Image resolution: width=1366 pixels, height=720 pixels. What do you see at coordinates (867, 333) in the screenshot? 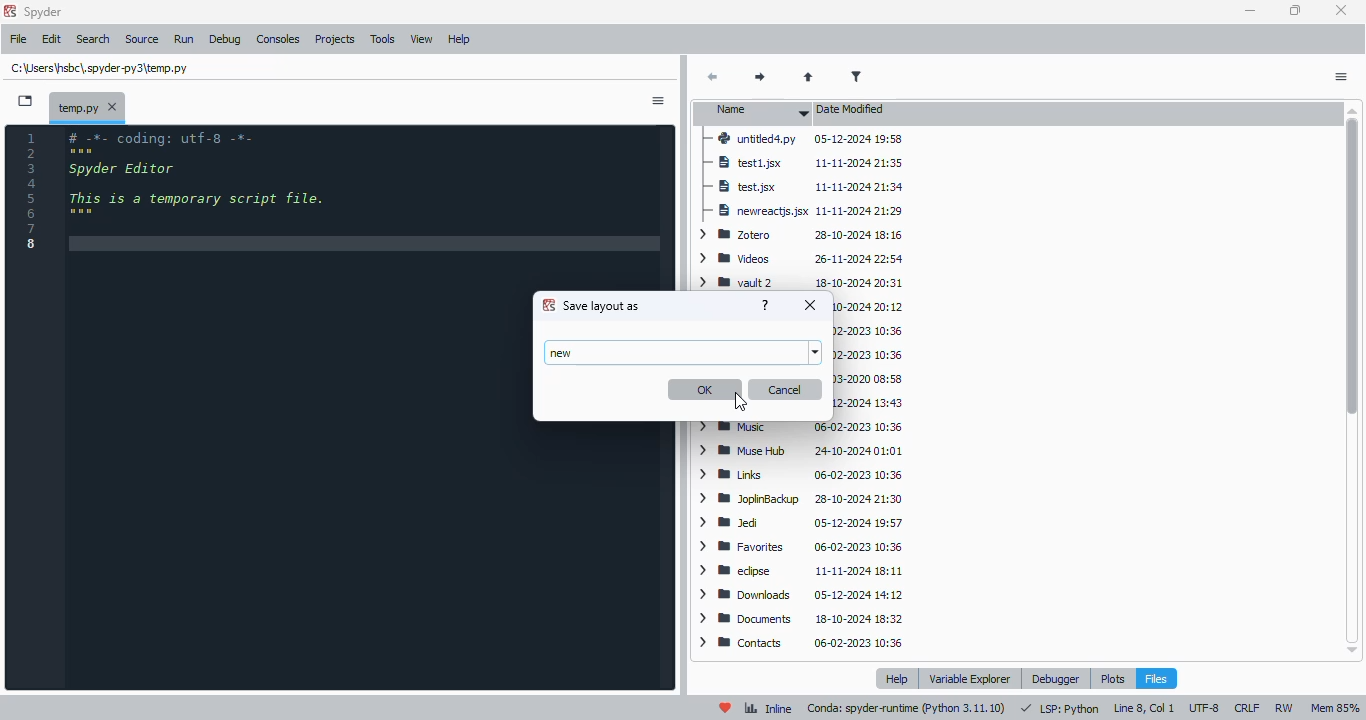
I see `Searches` at bounding box center [867, 333].